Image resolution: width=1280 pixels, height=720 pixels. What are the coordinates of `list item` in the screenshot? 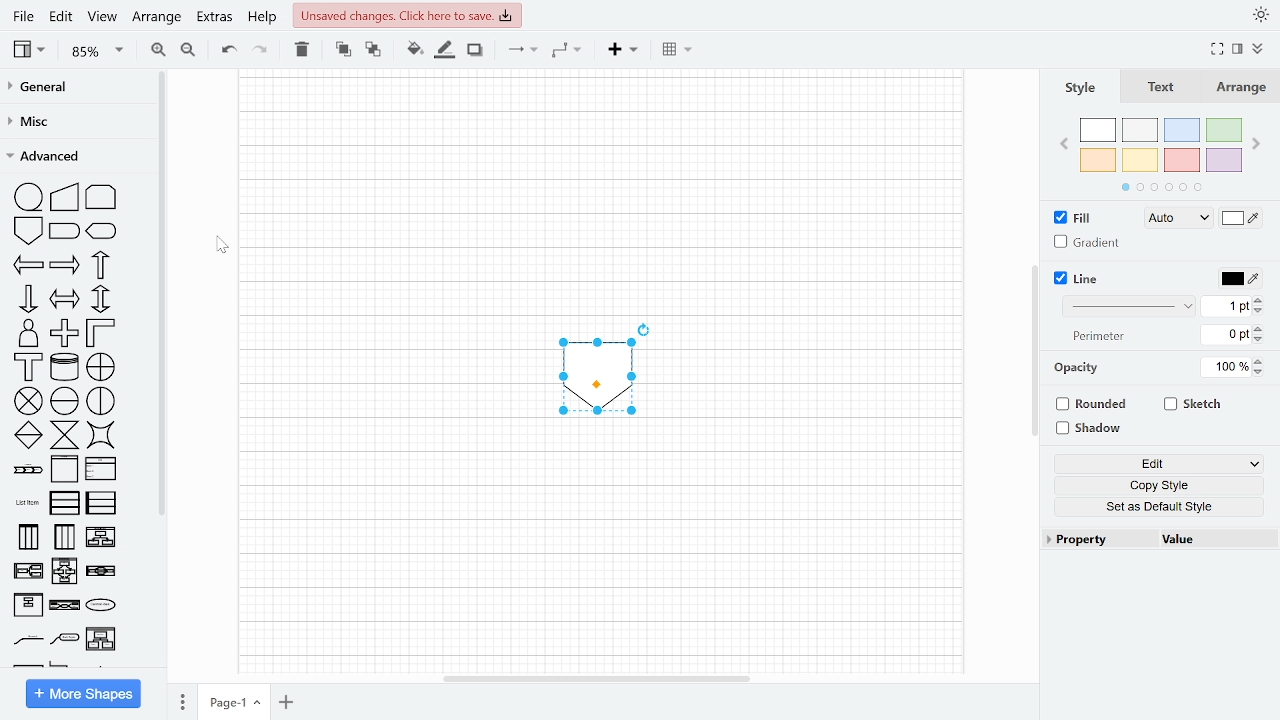 It's located at (25, 504).